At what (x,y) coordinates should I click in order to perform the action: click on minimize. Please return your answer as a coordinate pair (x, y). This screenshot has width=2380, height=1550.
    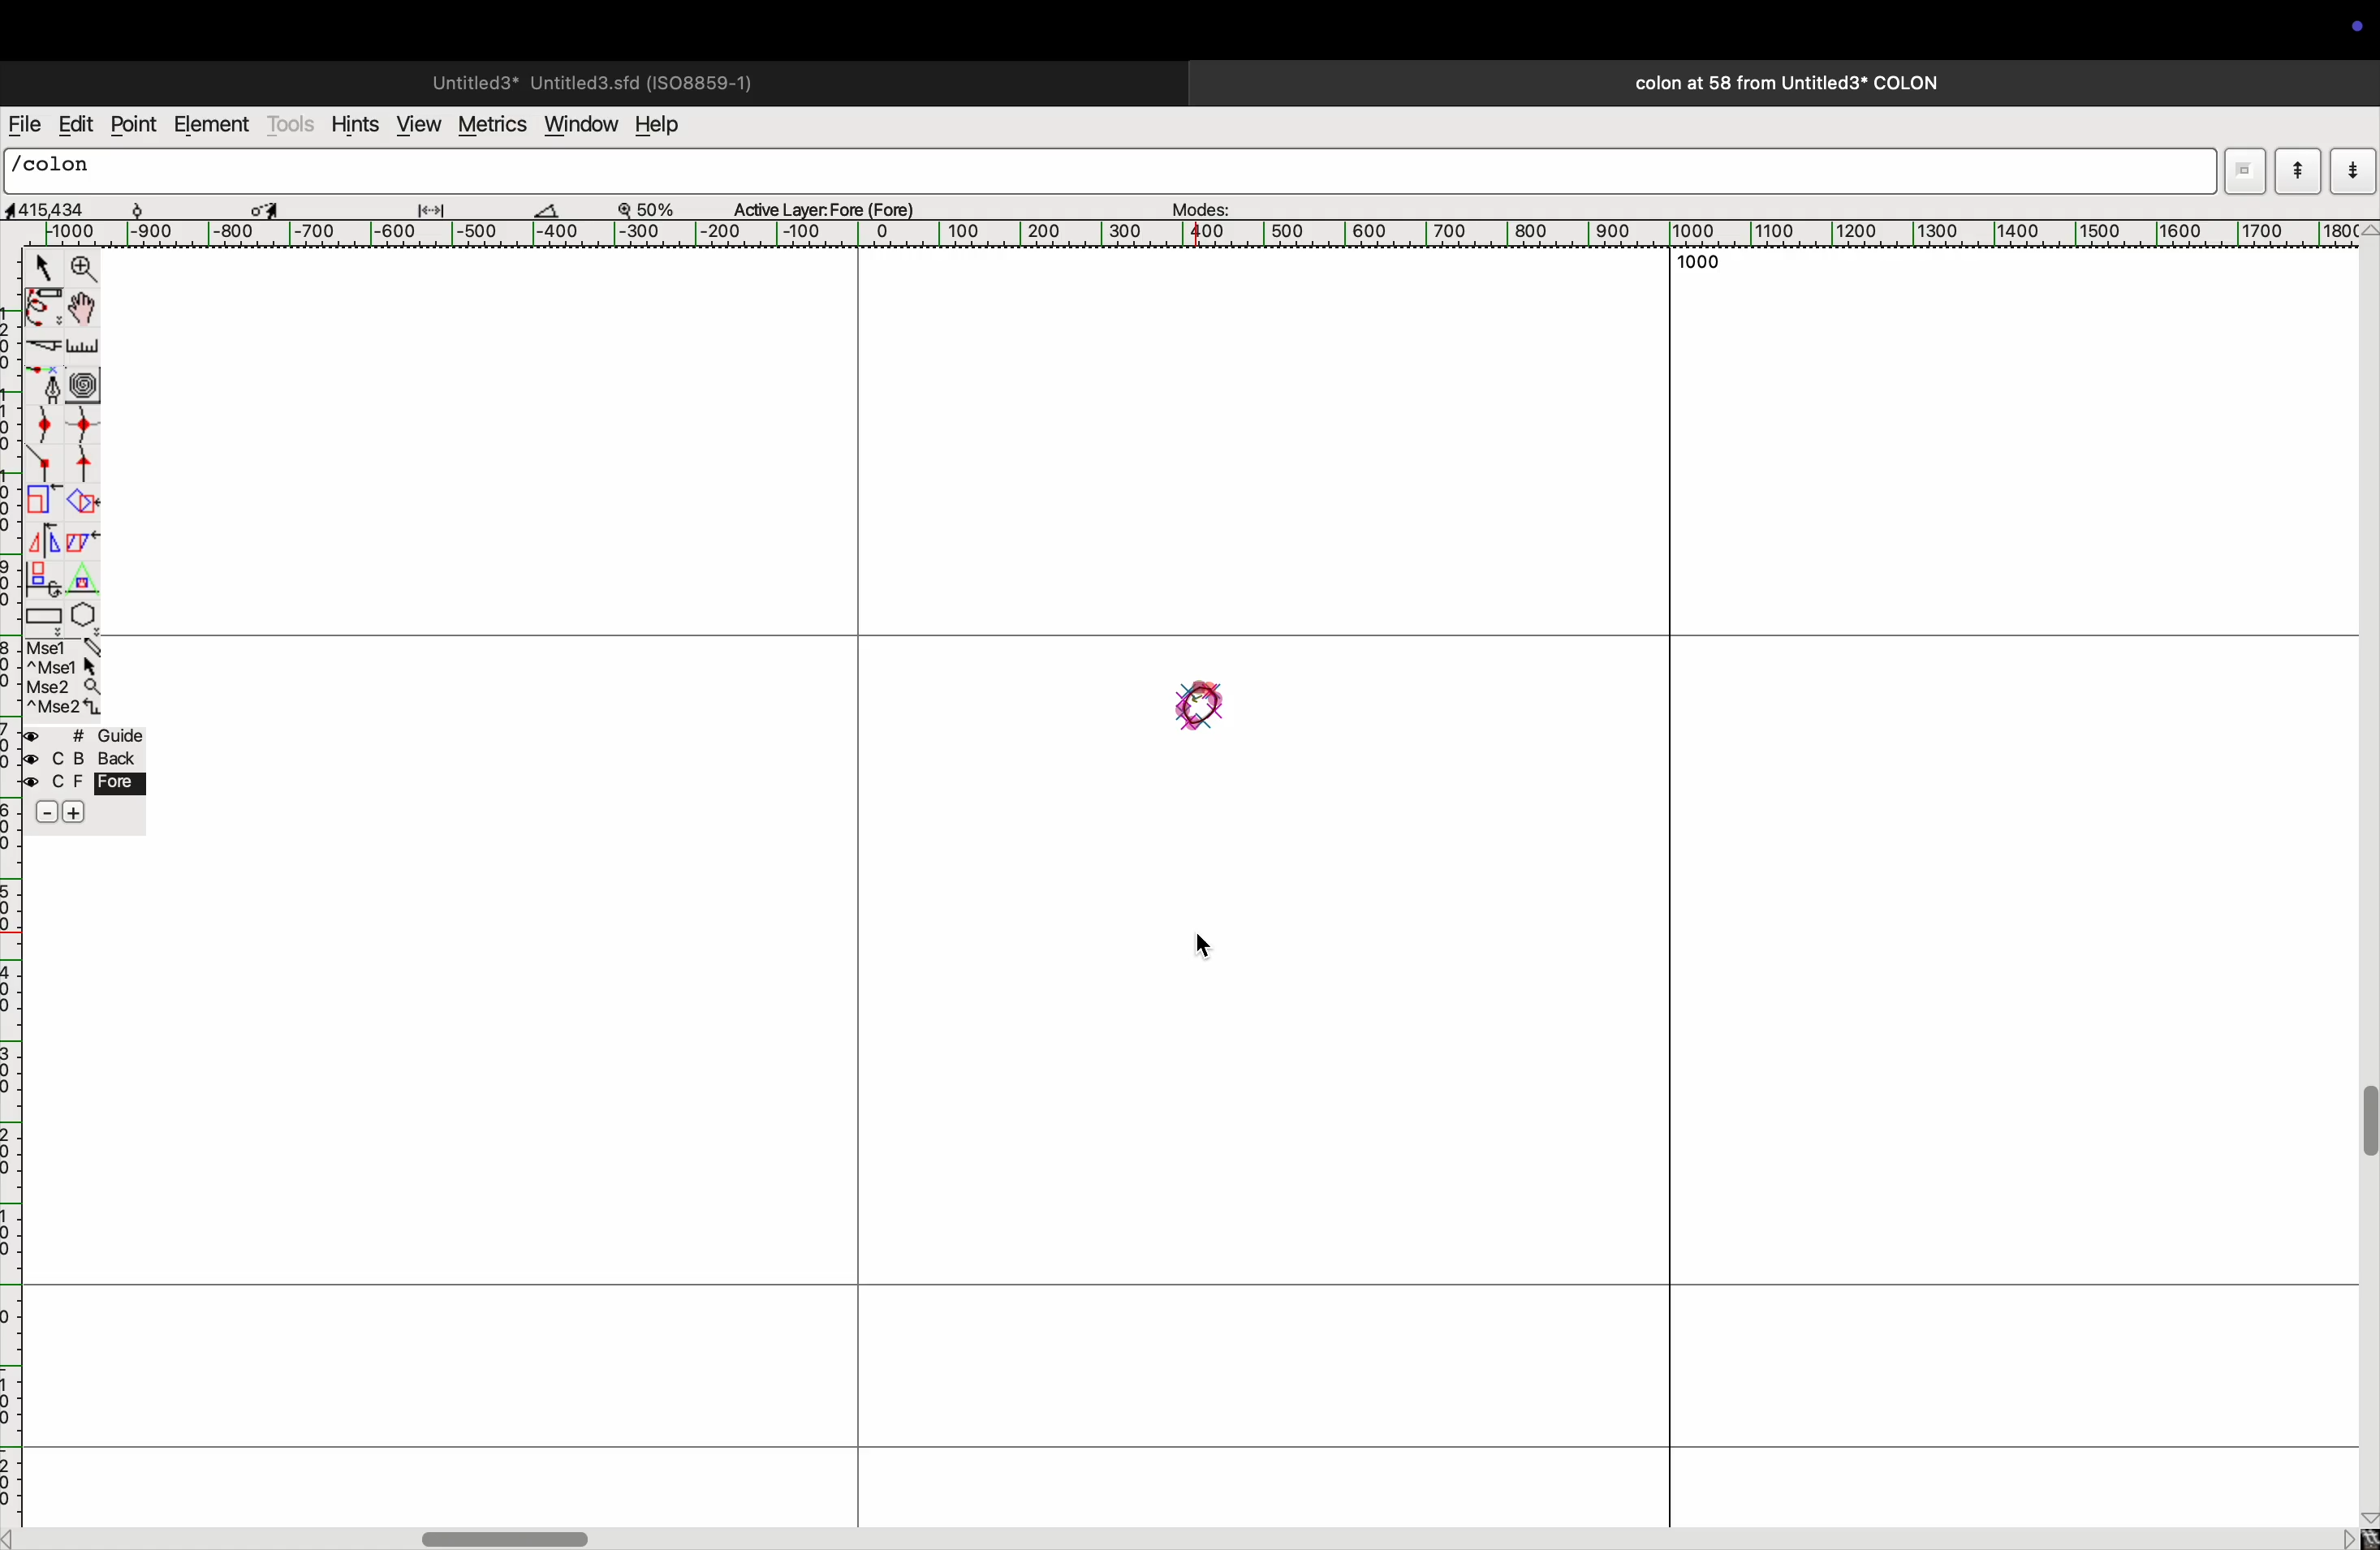
    Looking at the image, I should click on (41, 502).